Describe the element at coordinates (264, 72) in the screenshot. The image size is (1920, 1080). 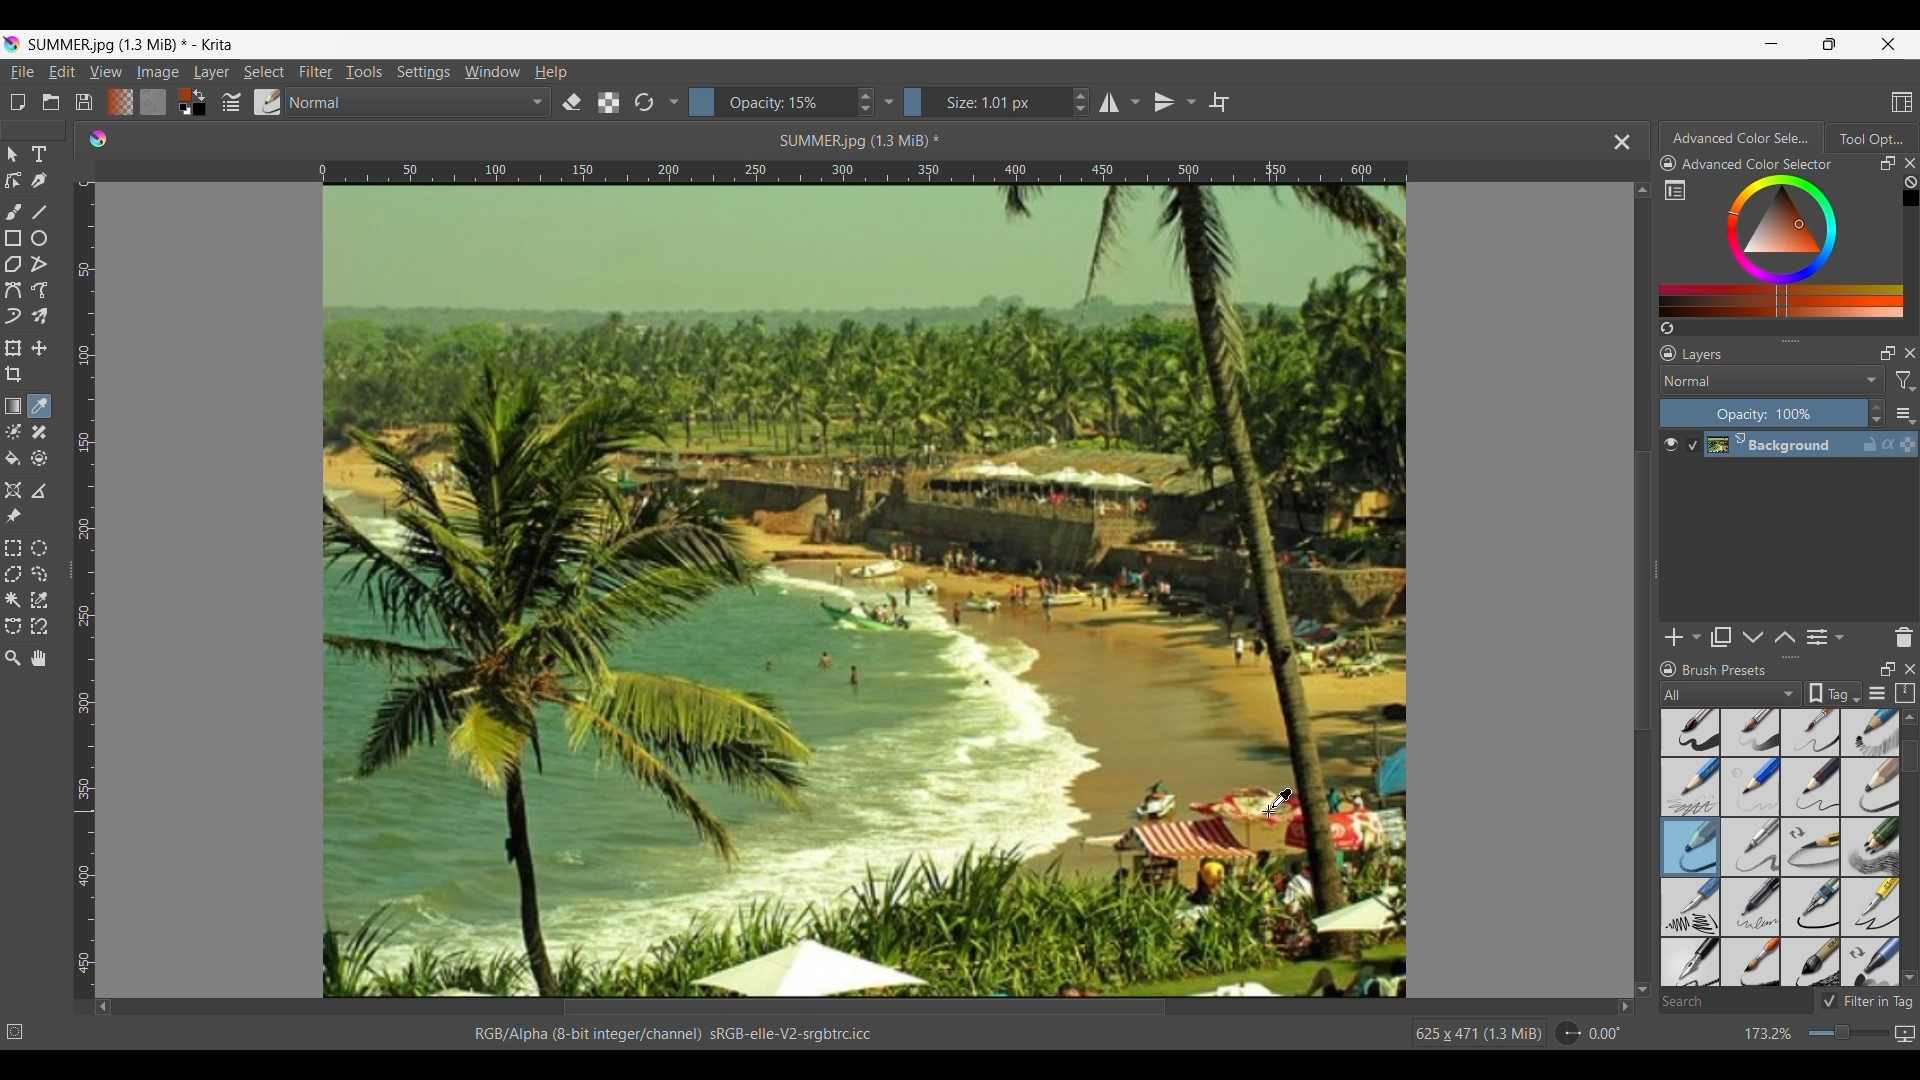
I see `Select menu` at that location.